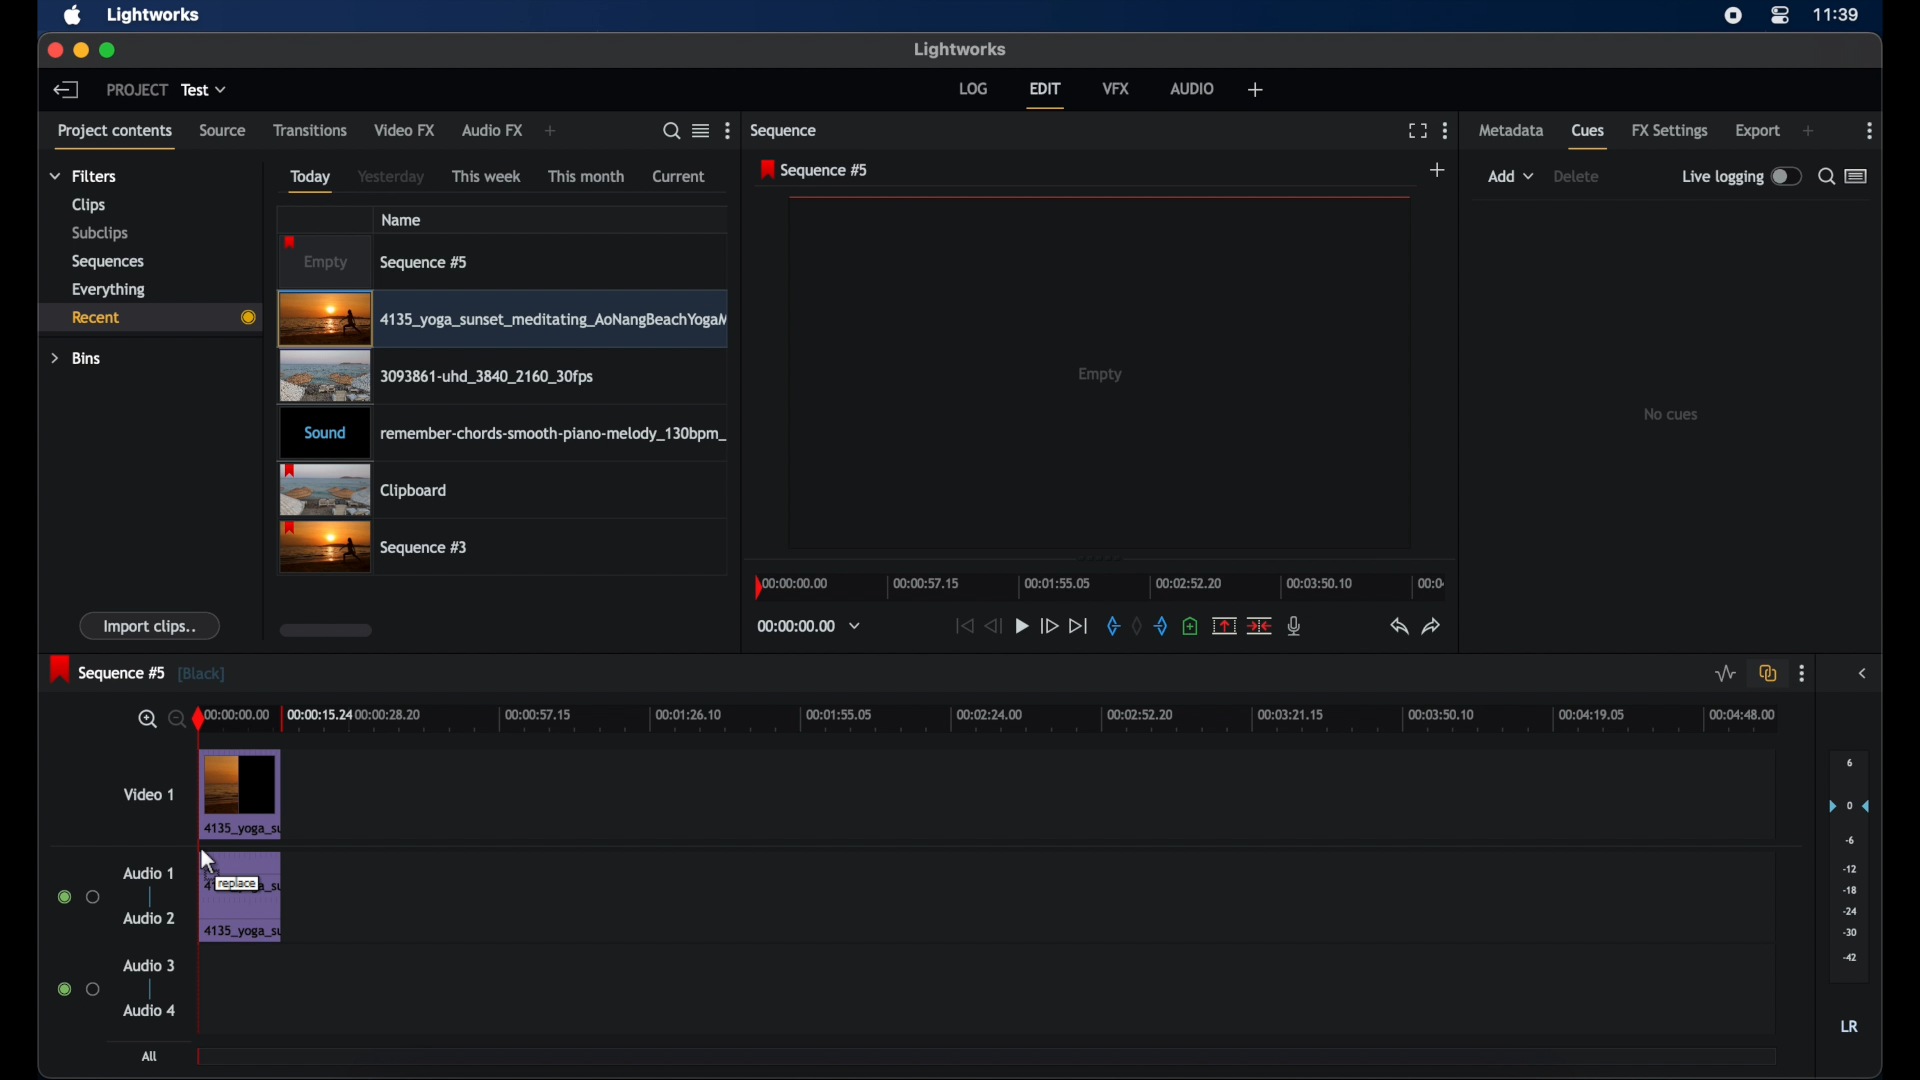  What do you see at coordinates (108, 50) in the screenshot?
I see `maximize` at bounding box center [108, 50].